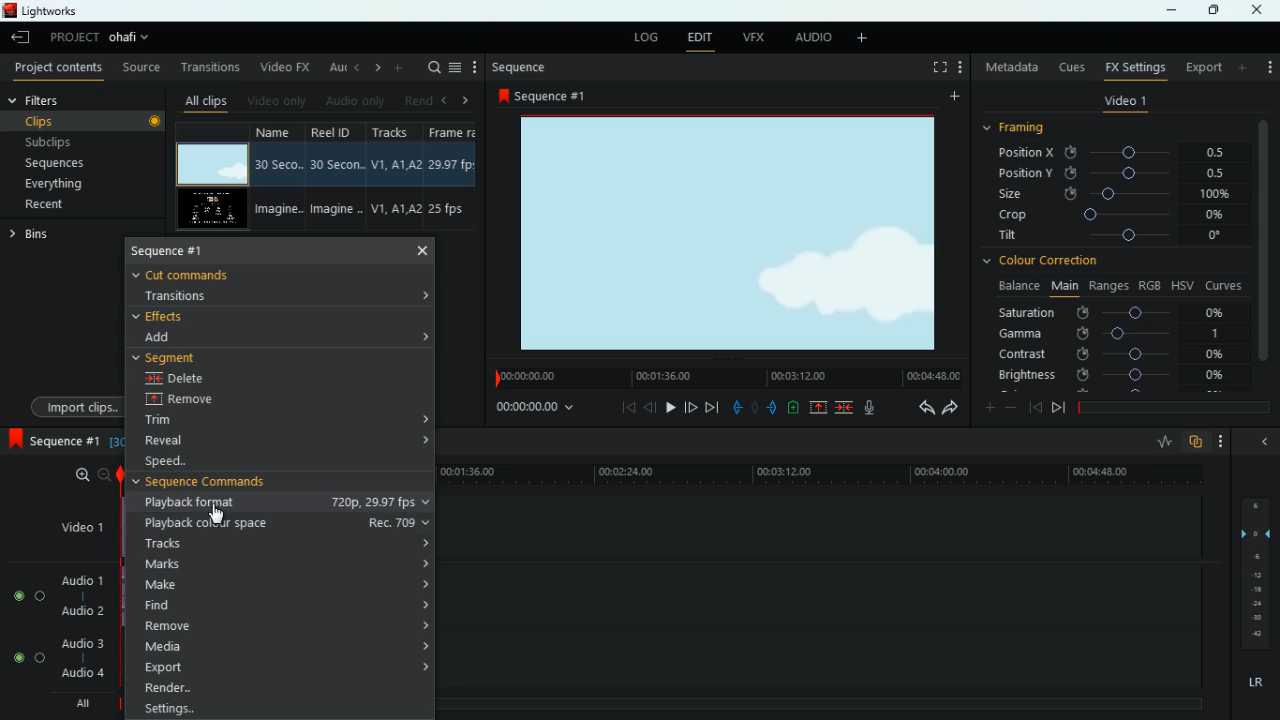 The height and width of the screenshot is (720, 1280). What do you see at coordinates (550, 96) in the screenshot?
I see `sequence` at bounding box center [550, 96].